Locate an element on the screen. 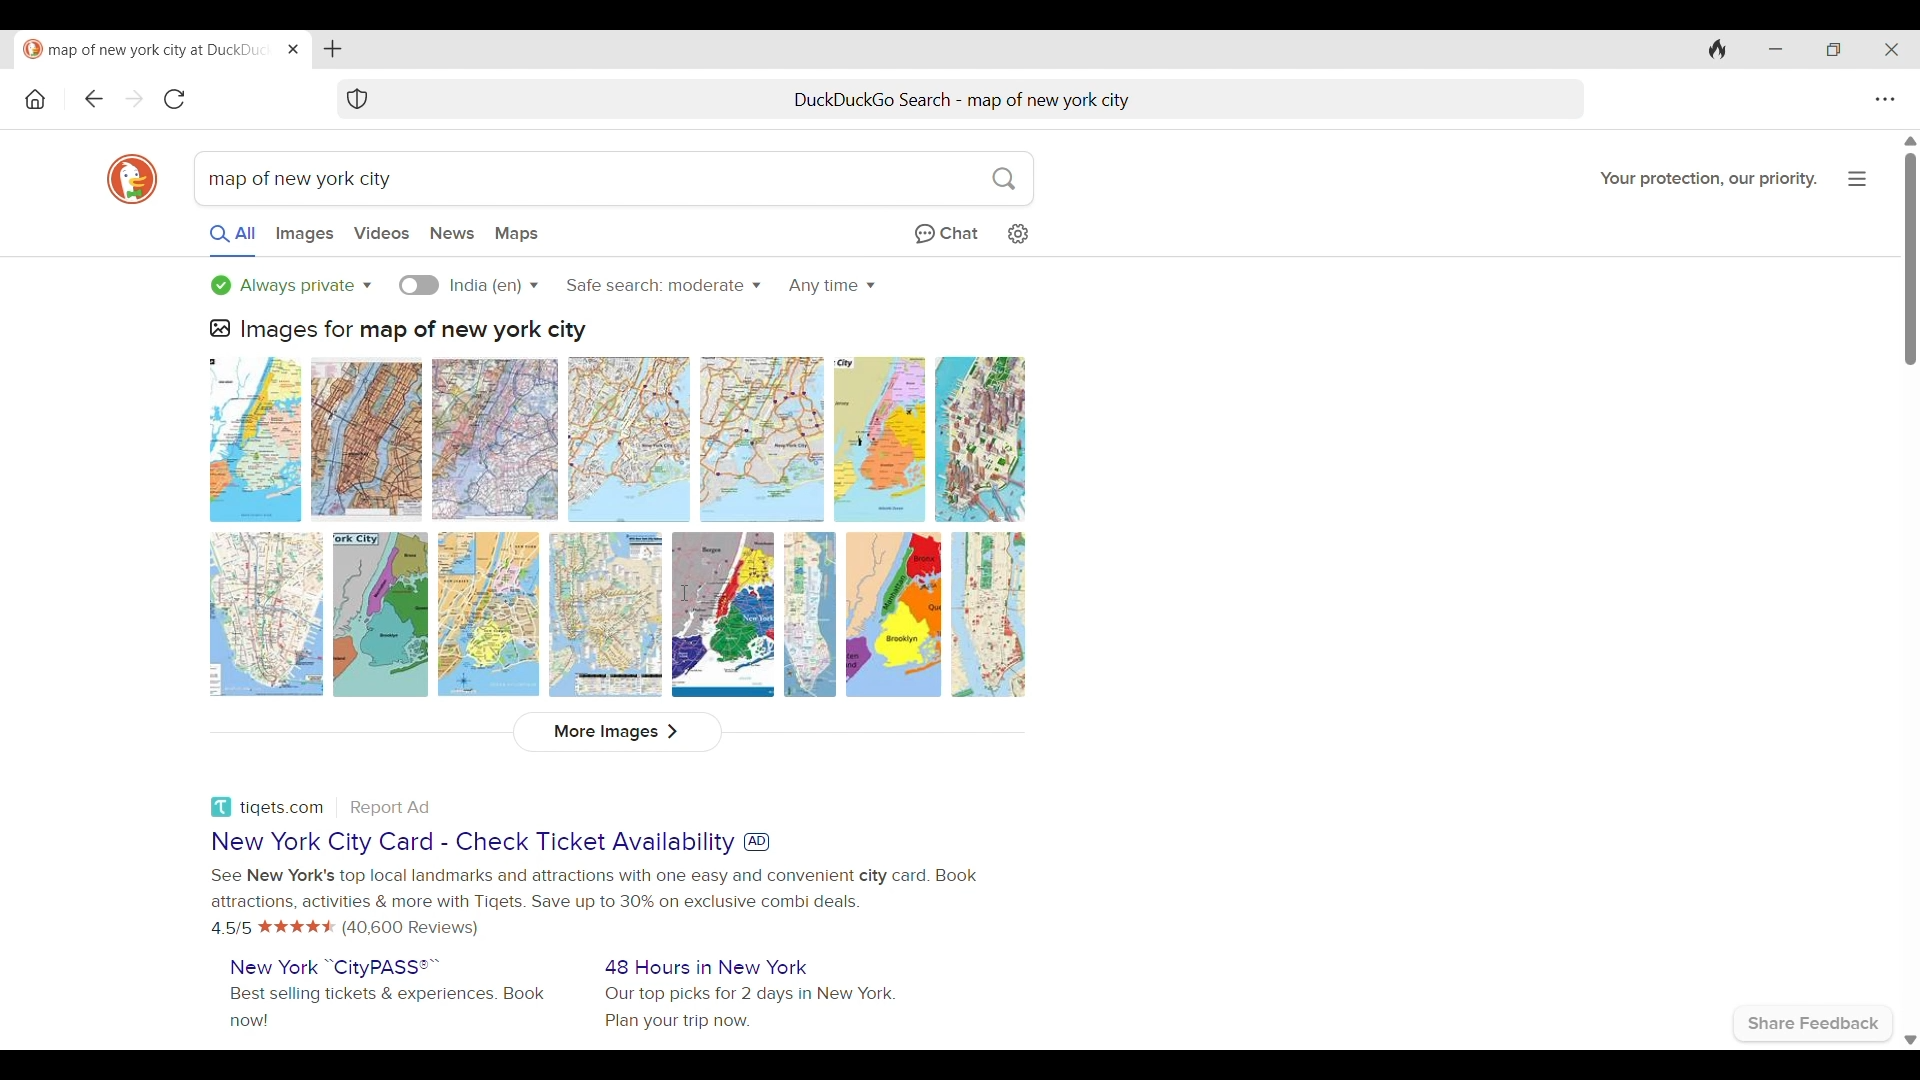 The image size is (1920, 1080). (40,600 Reviews) is located at coordinates (410, 928).